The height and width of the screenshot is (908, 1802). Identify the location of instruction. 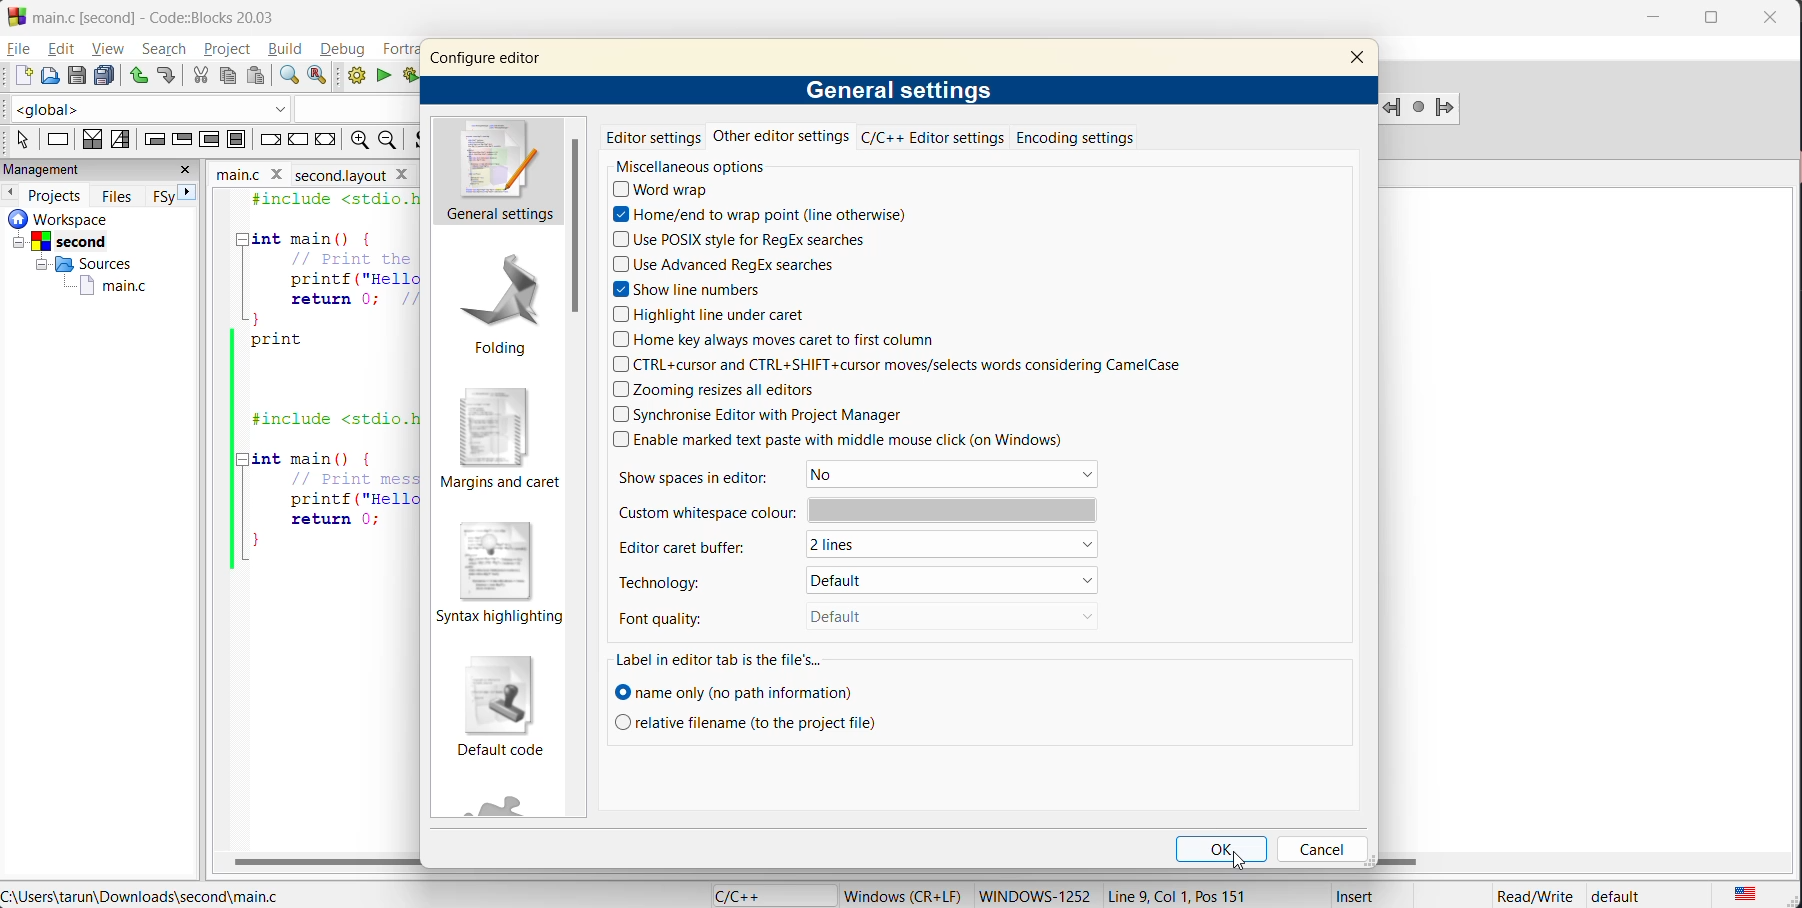
(59, 139).